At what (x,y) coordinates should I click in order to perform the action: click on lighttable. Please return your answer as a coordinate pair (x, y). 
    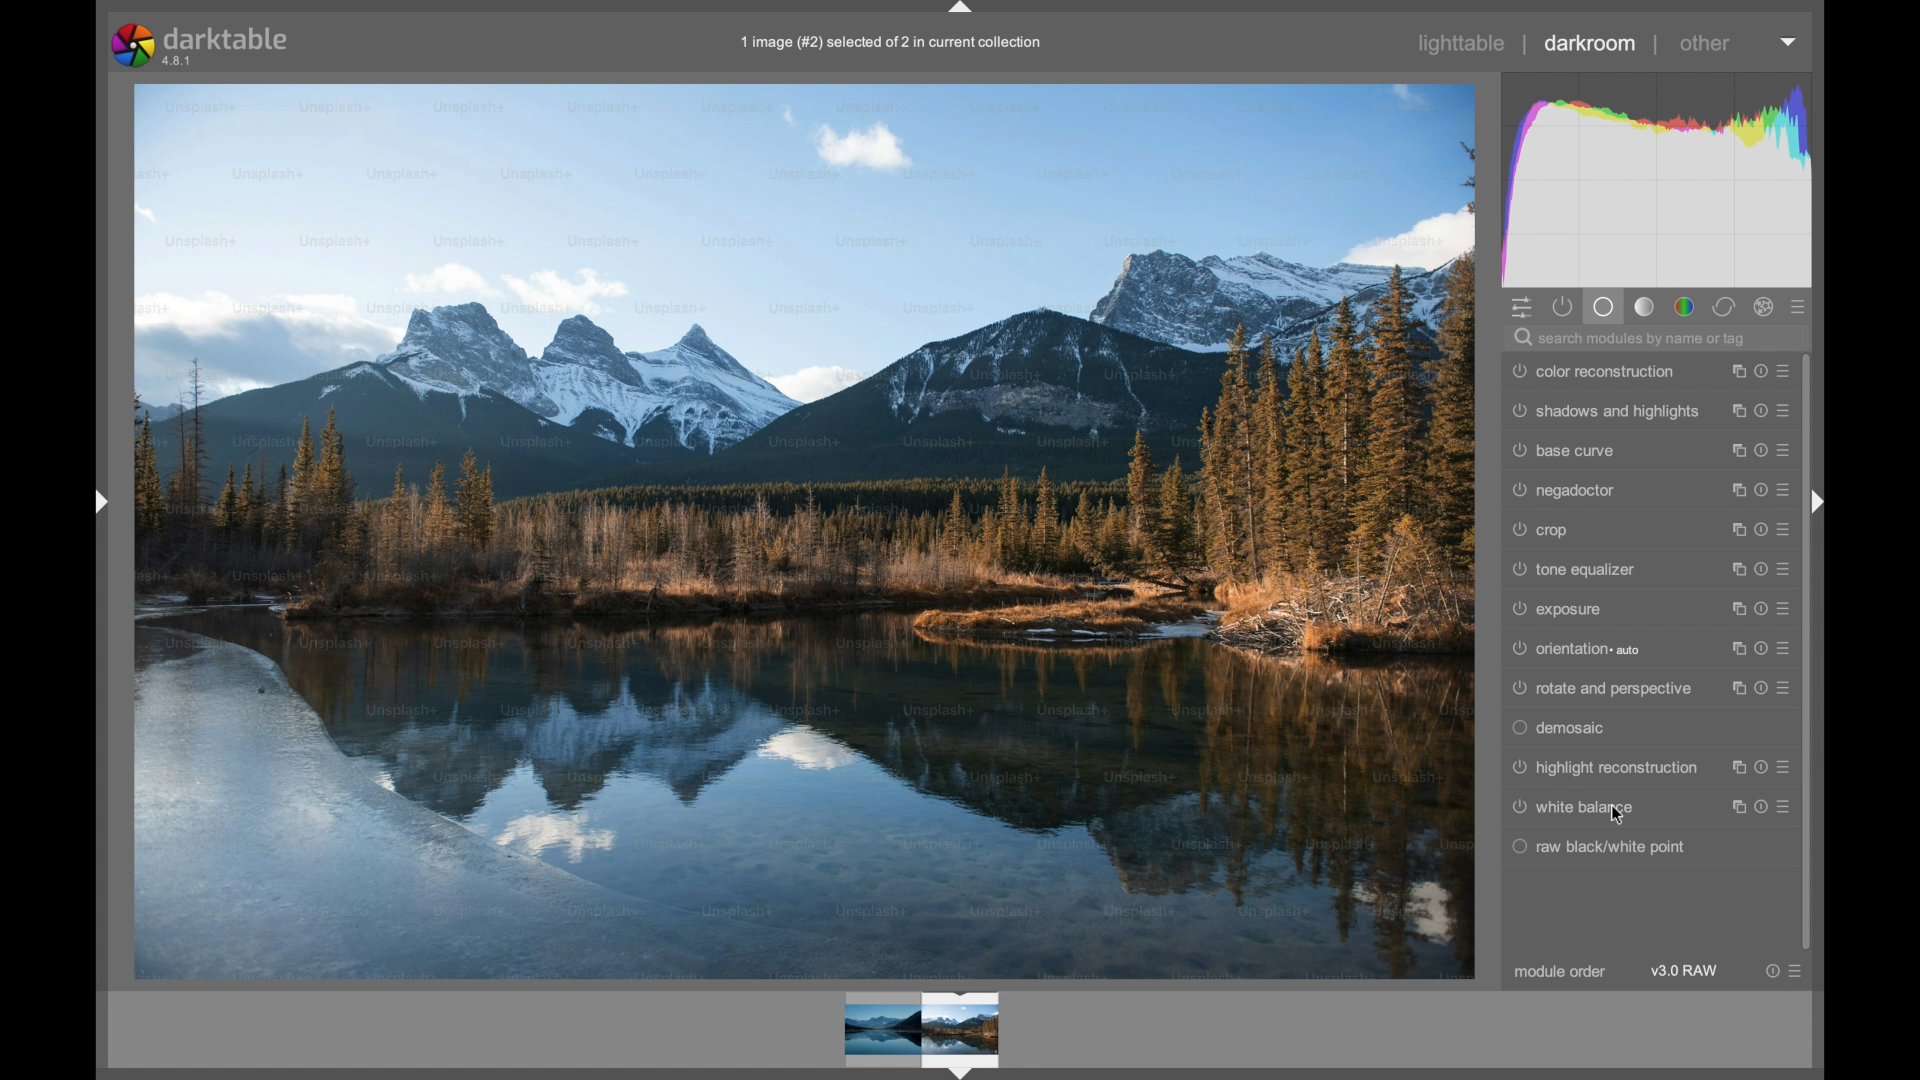
    Looking at the image, I should click on (1463, 43).